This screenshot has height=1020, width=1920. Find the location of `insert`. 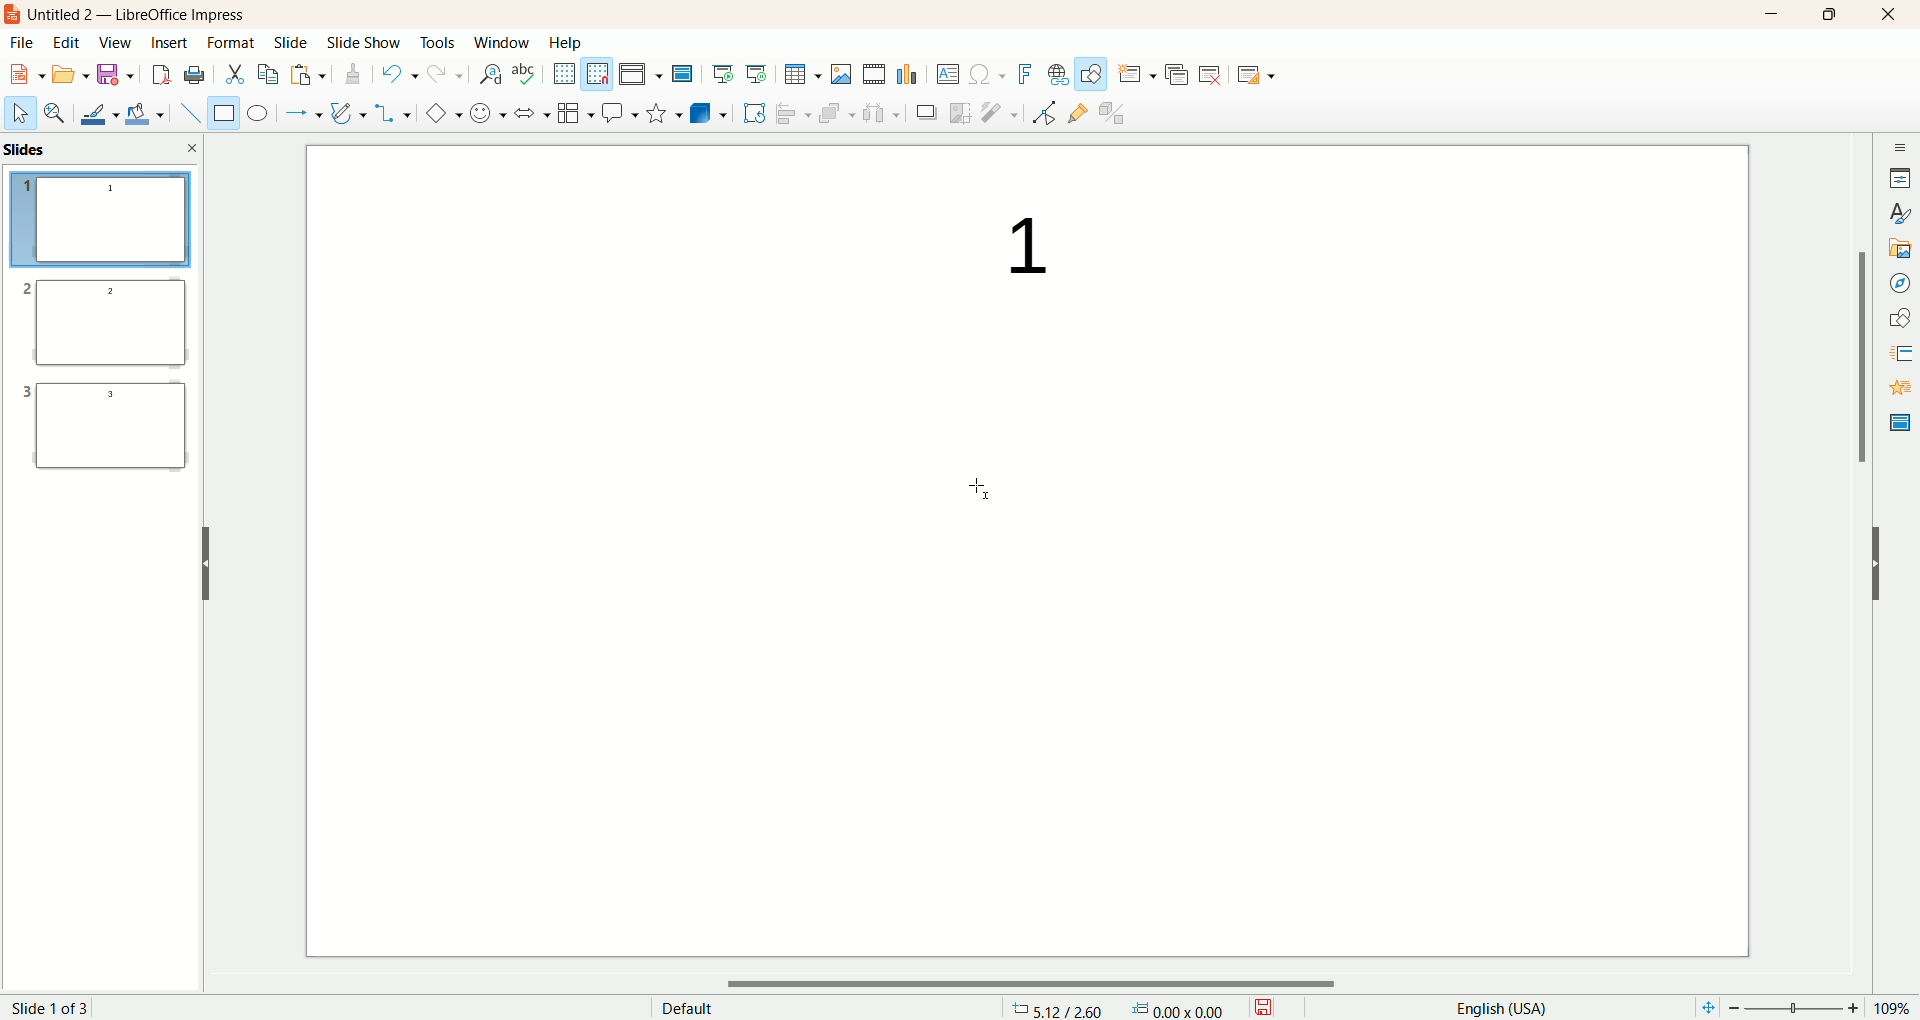

insert is located at coordinates (168, 43).